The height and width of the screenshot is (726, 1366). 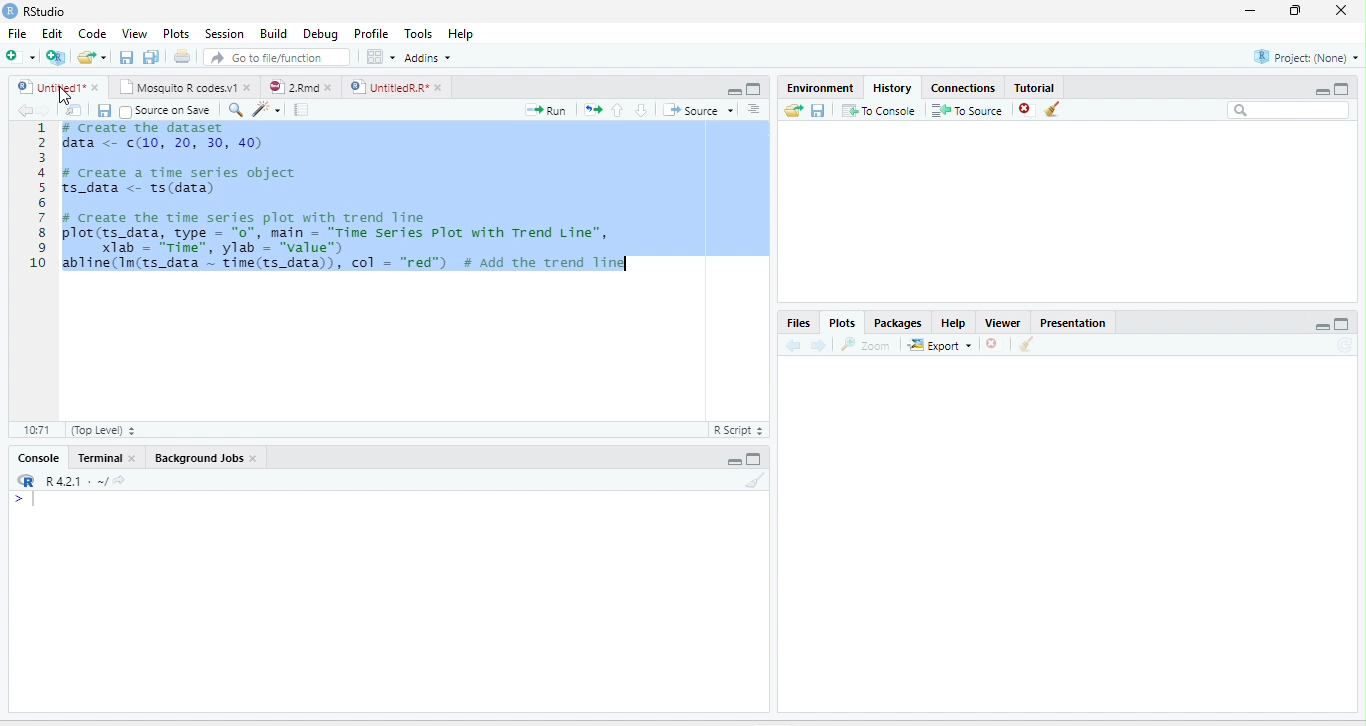 I want to click on Tutorial, so click(x=1036, y=87).